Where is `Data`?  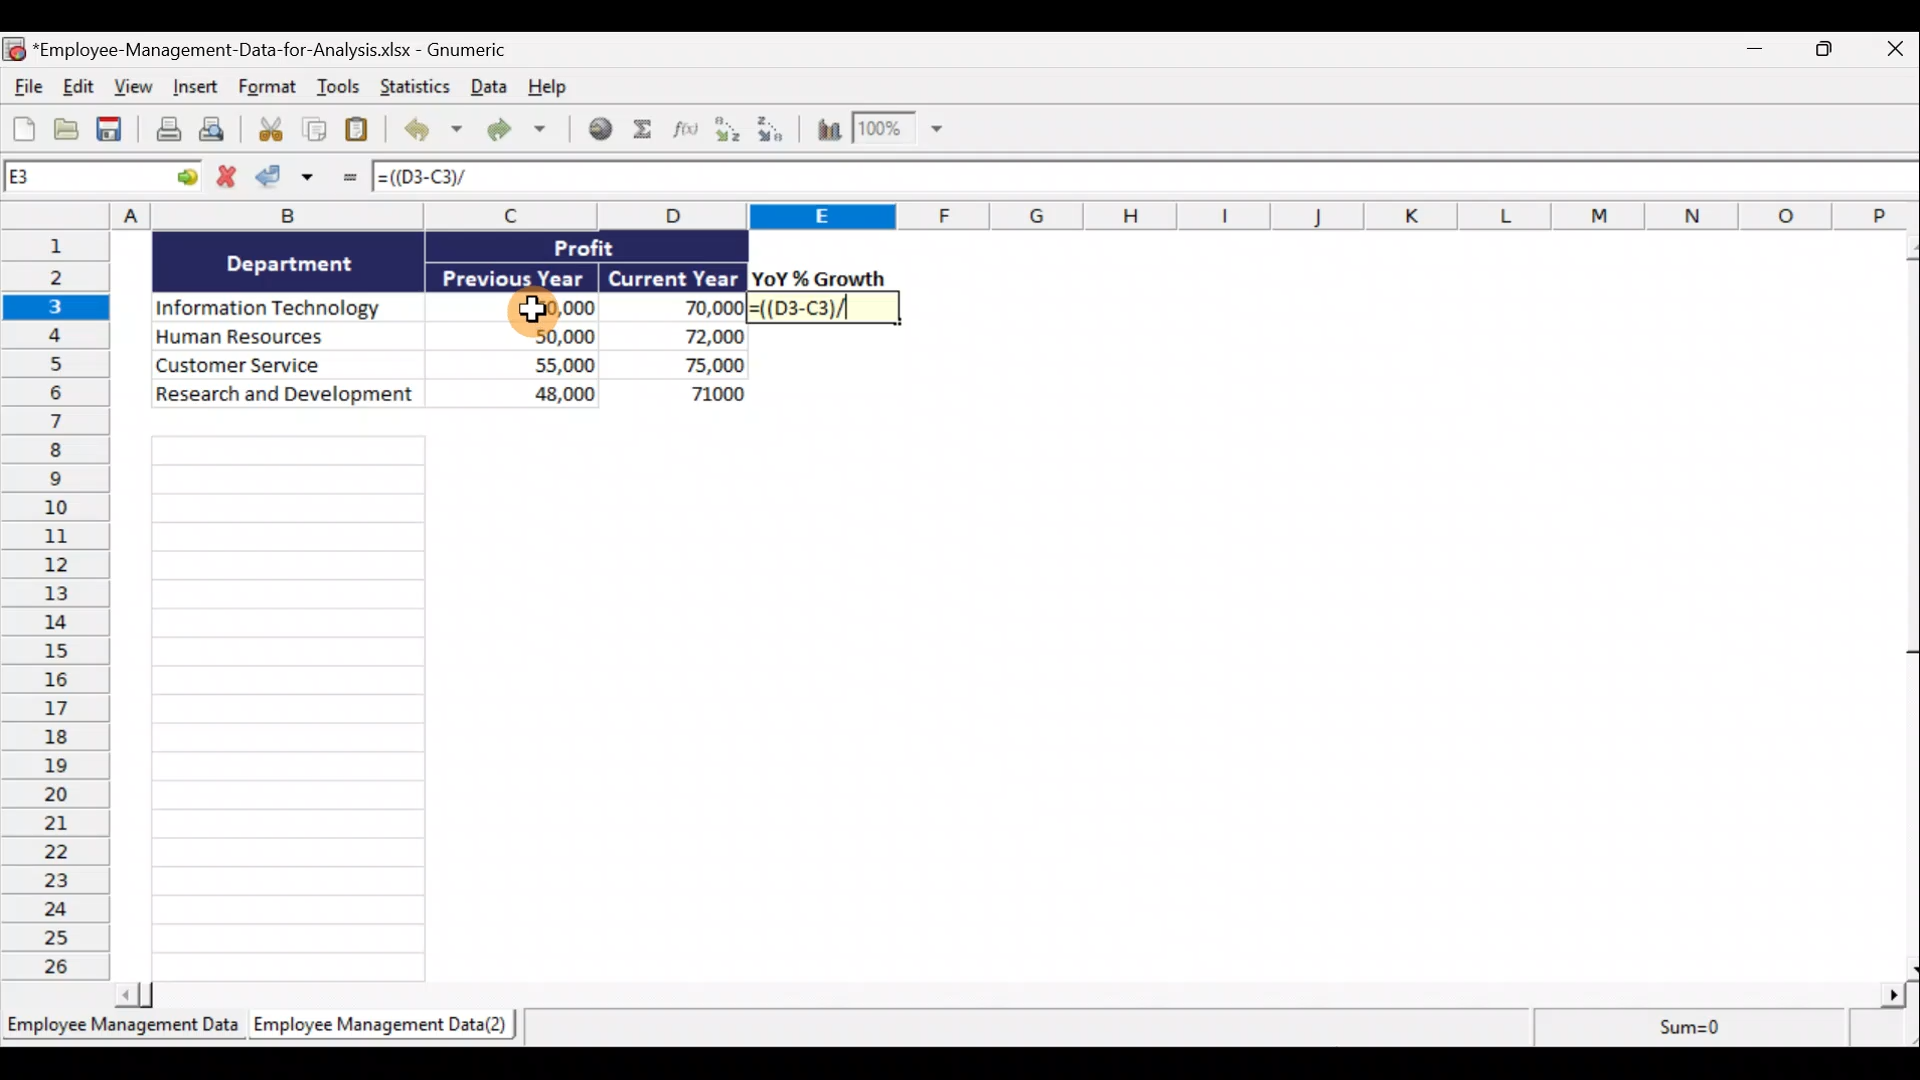 Data is located at coordinates (451, 319).